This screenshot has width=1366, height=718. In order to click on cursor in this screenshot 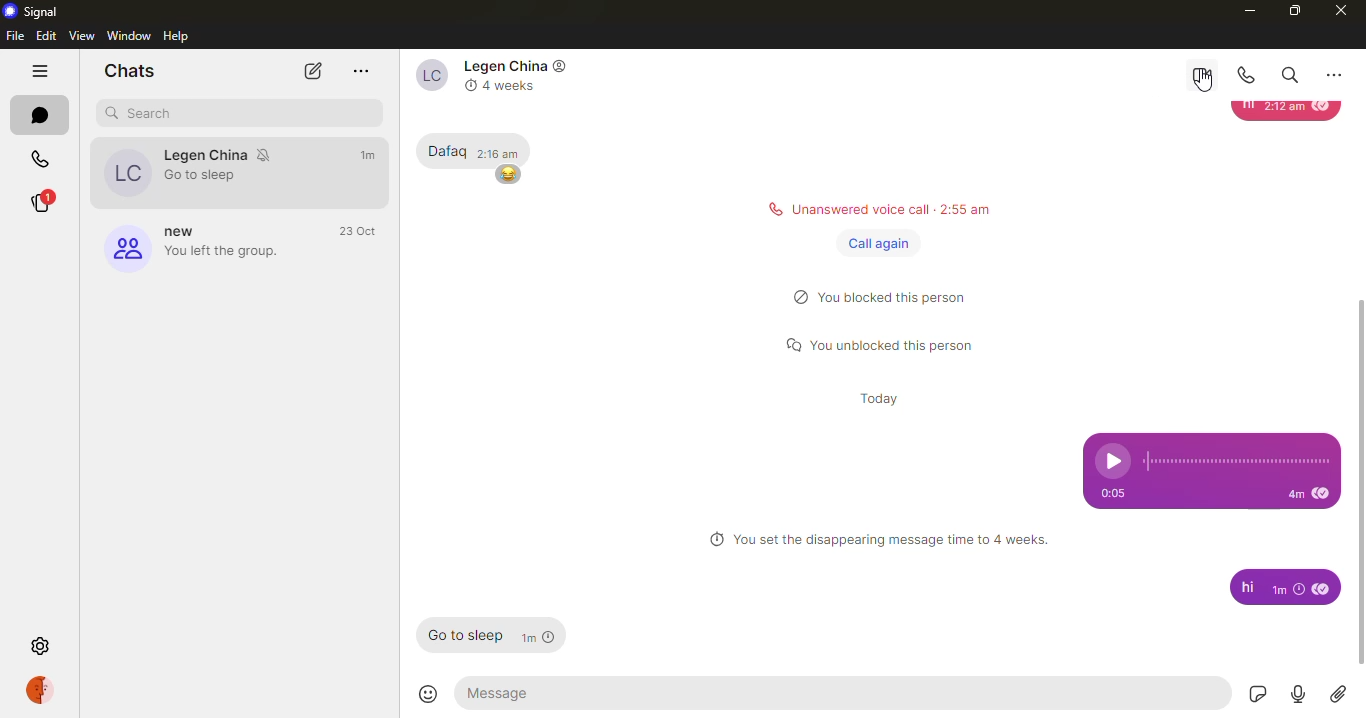, I will do `click(1204, 85)`.